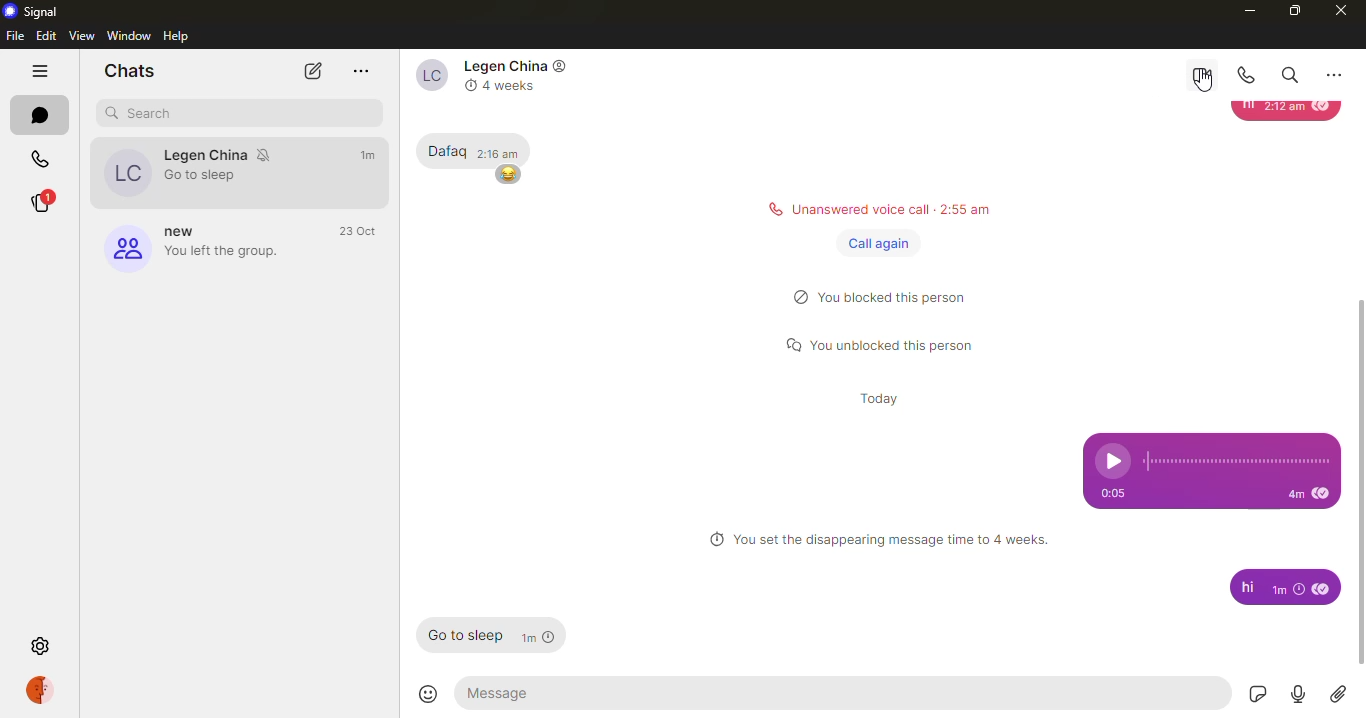 This screenshot has width=1366, height=718. I want to click on voice call, so click(1248, 72).